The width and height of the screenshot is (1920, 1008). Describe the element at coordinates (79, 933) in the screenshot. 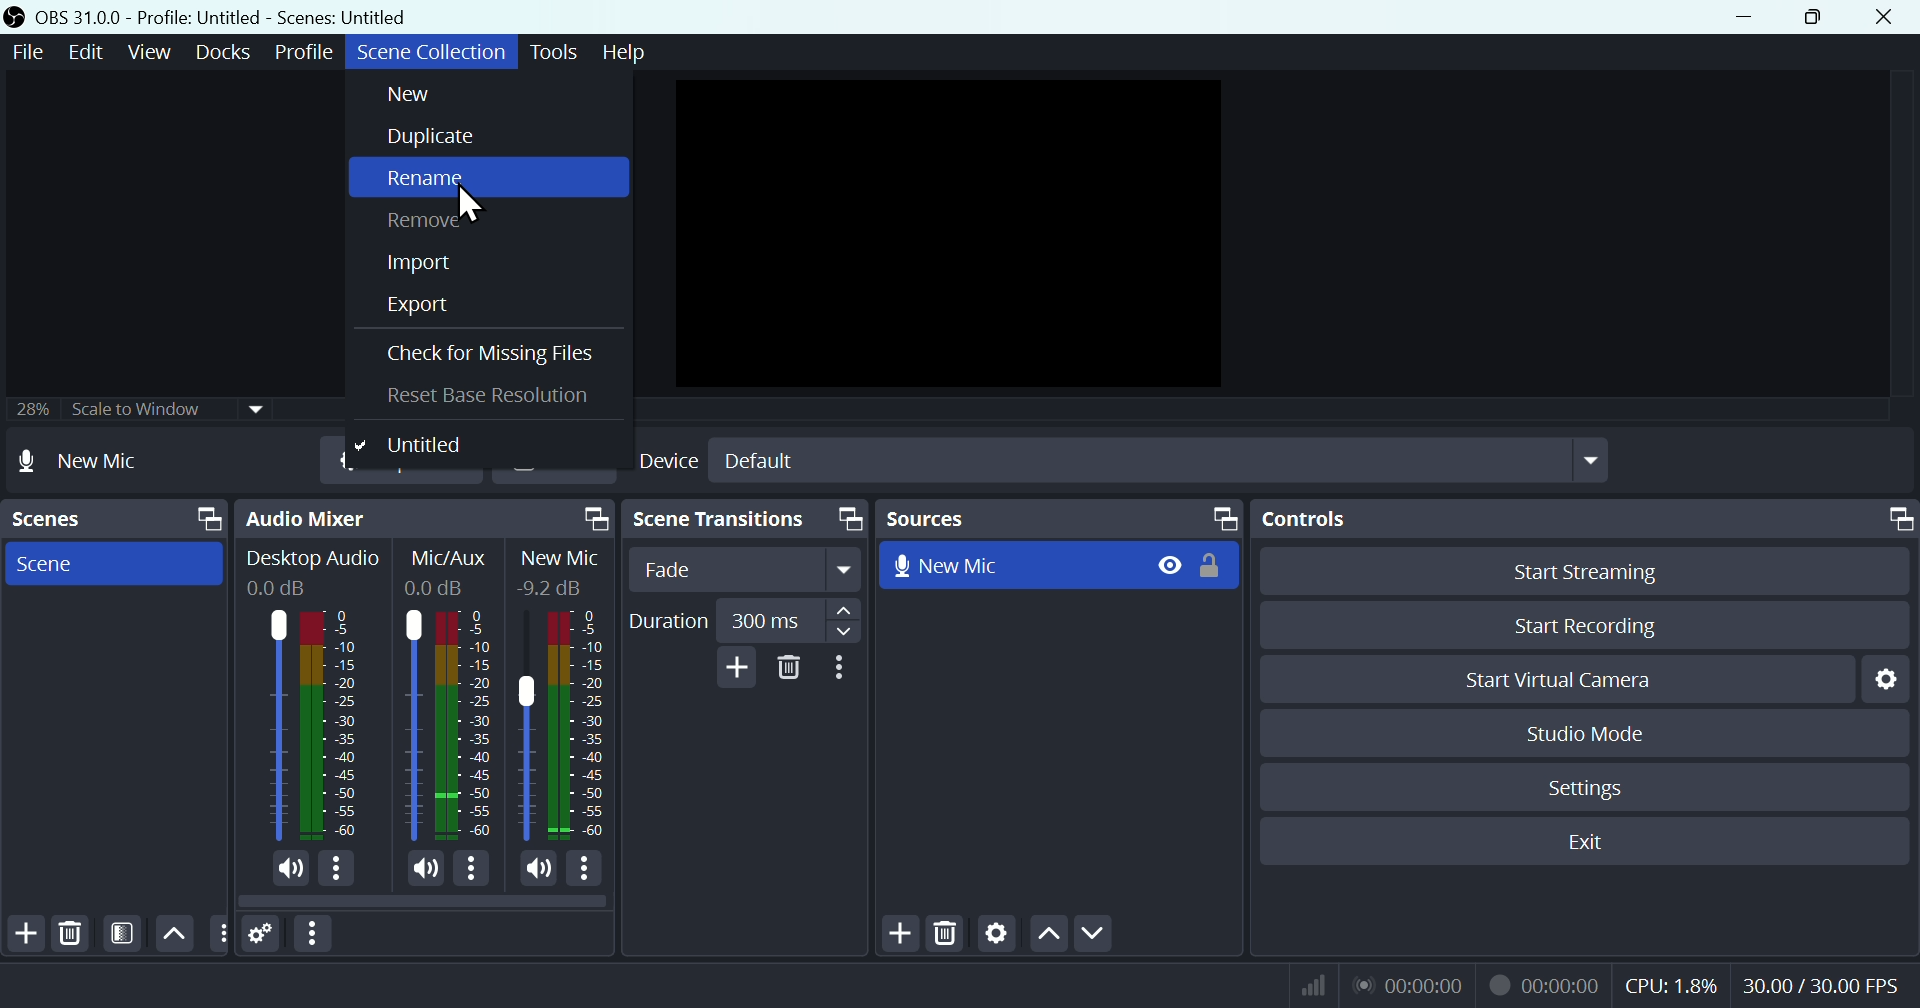

I see `Delete` at that location.